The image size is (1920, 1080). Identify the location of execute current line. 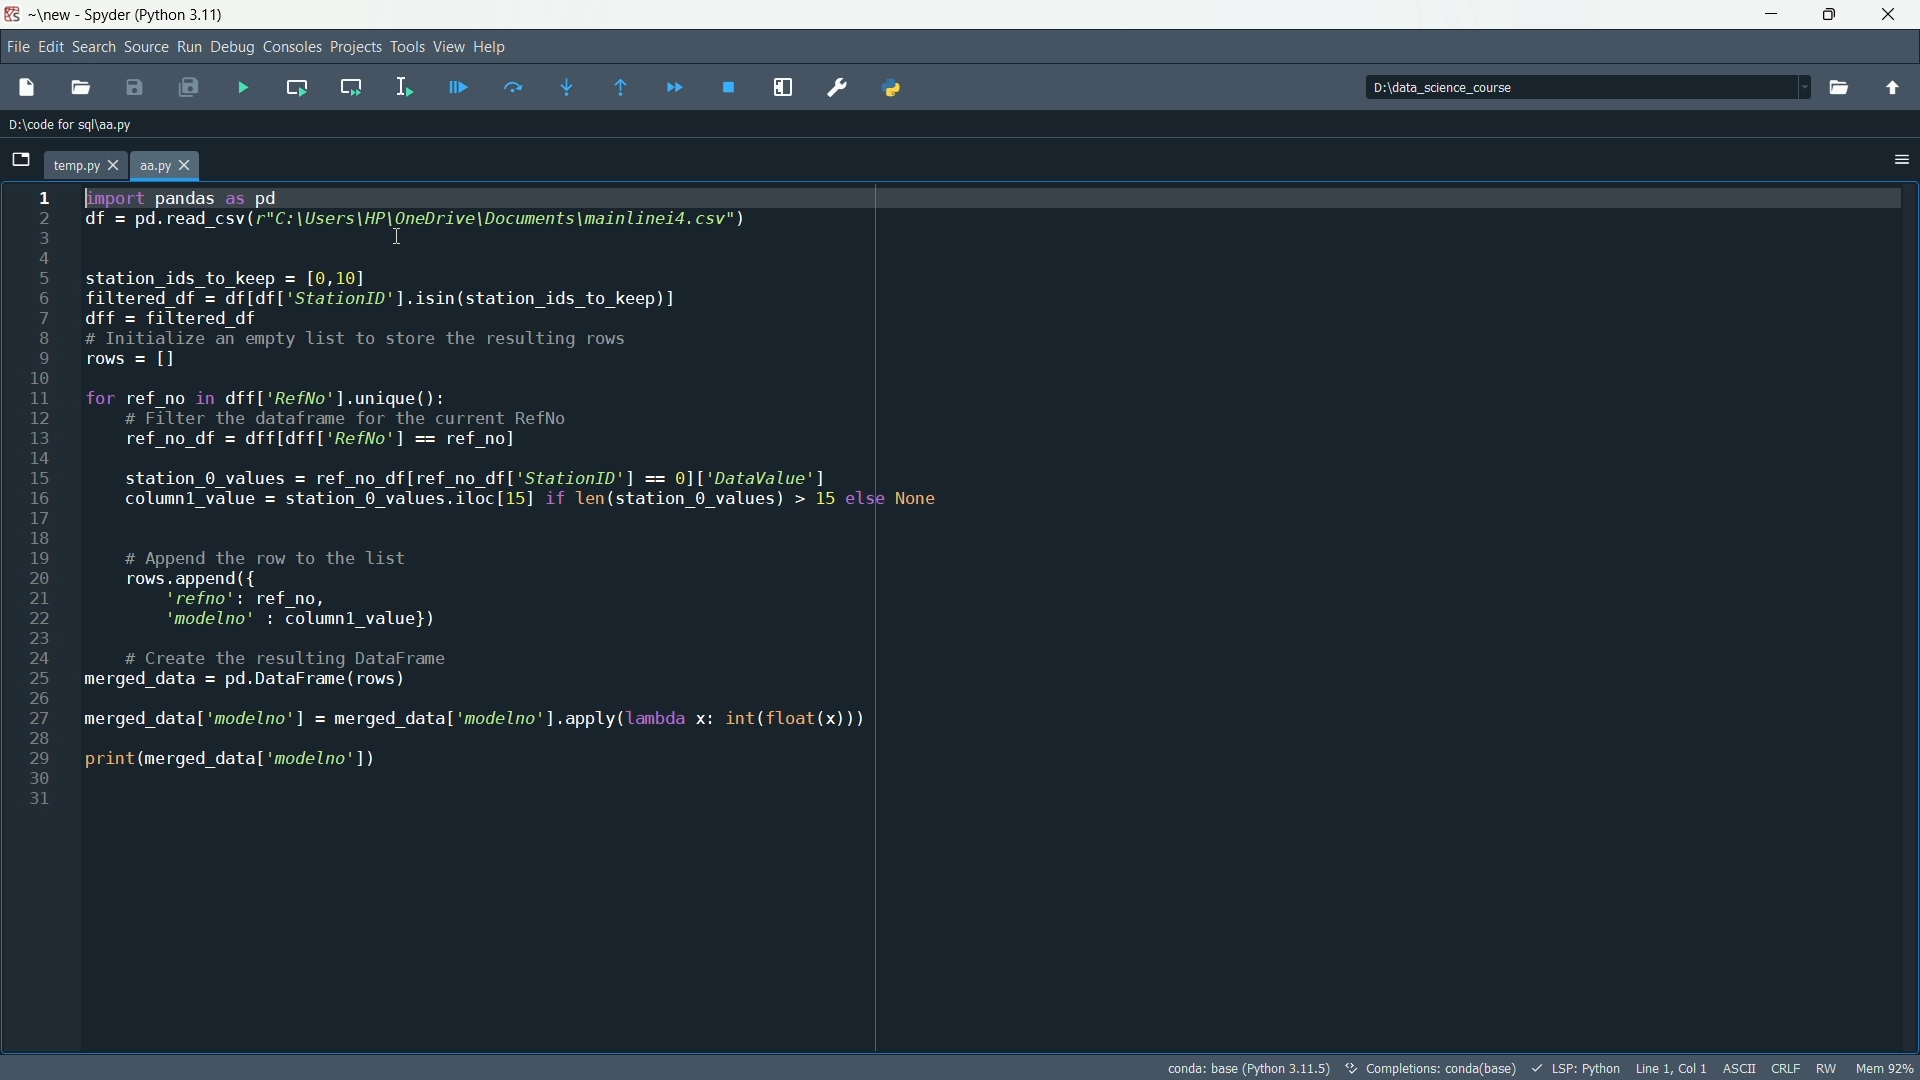
(514, 89).